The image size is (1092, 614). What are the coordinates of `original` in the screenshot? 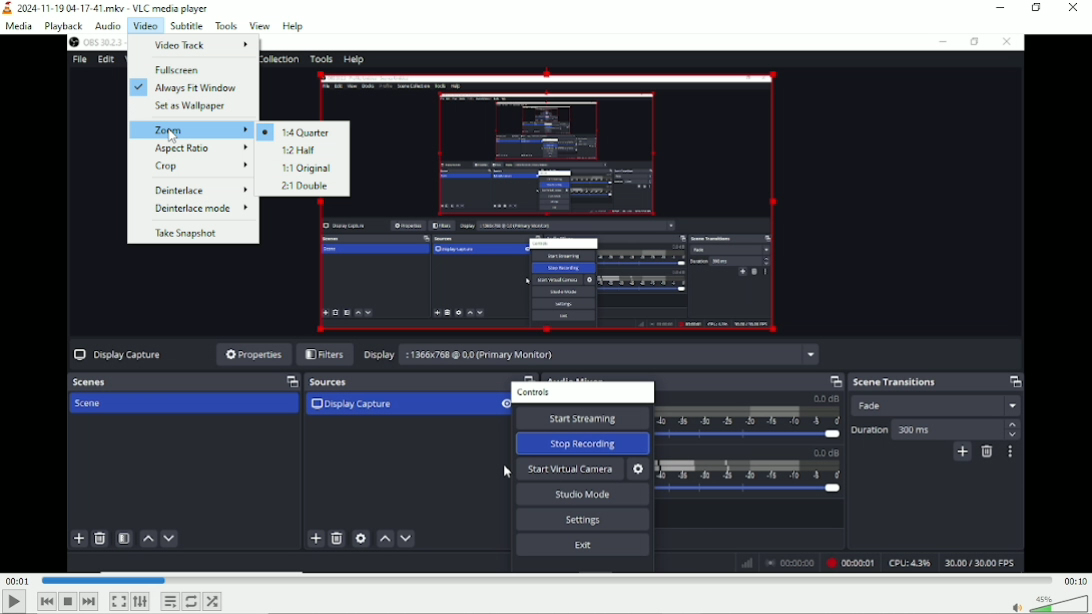 It's located at (303, 168).